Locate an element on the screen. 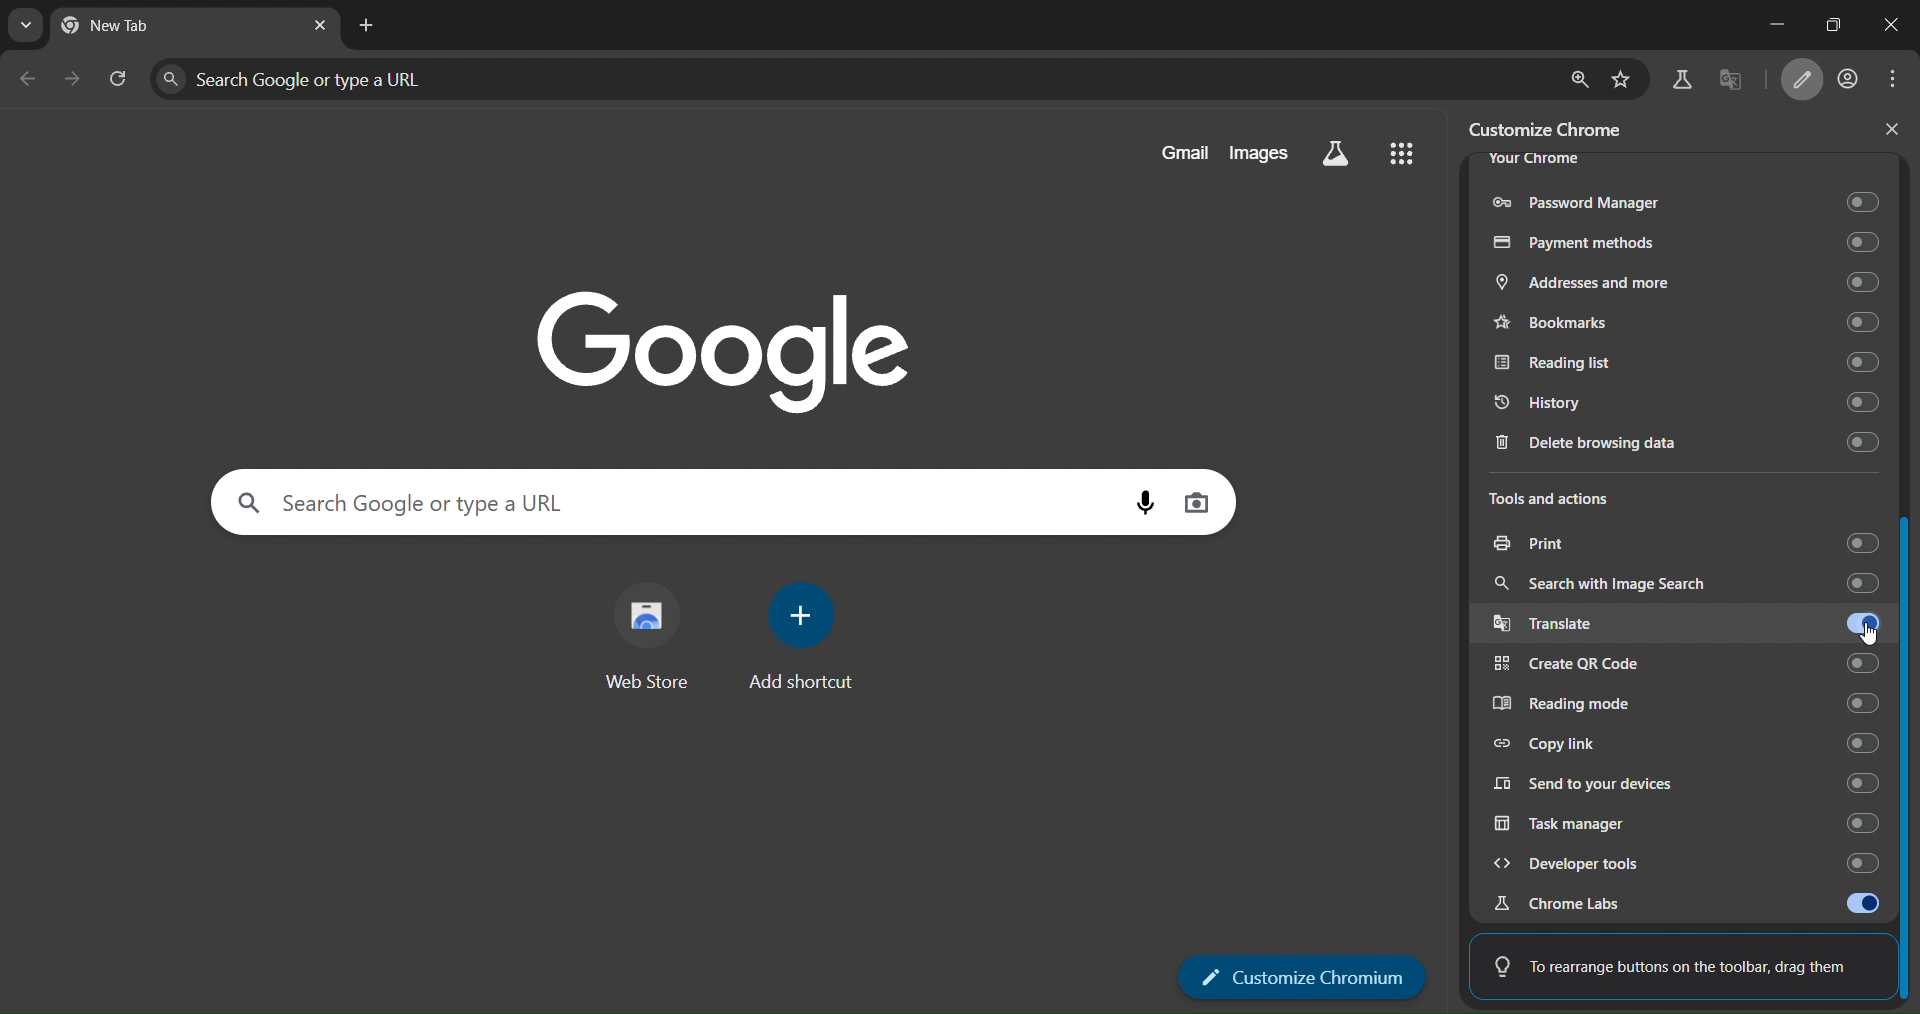  tools and actions is located at coordinates (1564, 500).